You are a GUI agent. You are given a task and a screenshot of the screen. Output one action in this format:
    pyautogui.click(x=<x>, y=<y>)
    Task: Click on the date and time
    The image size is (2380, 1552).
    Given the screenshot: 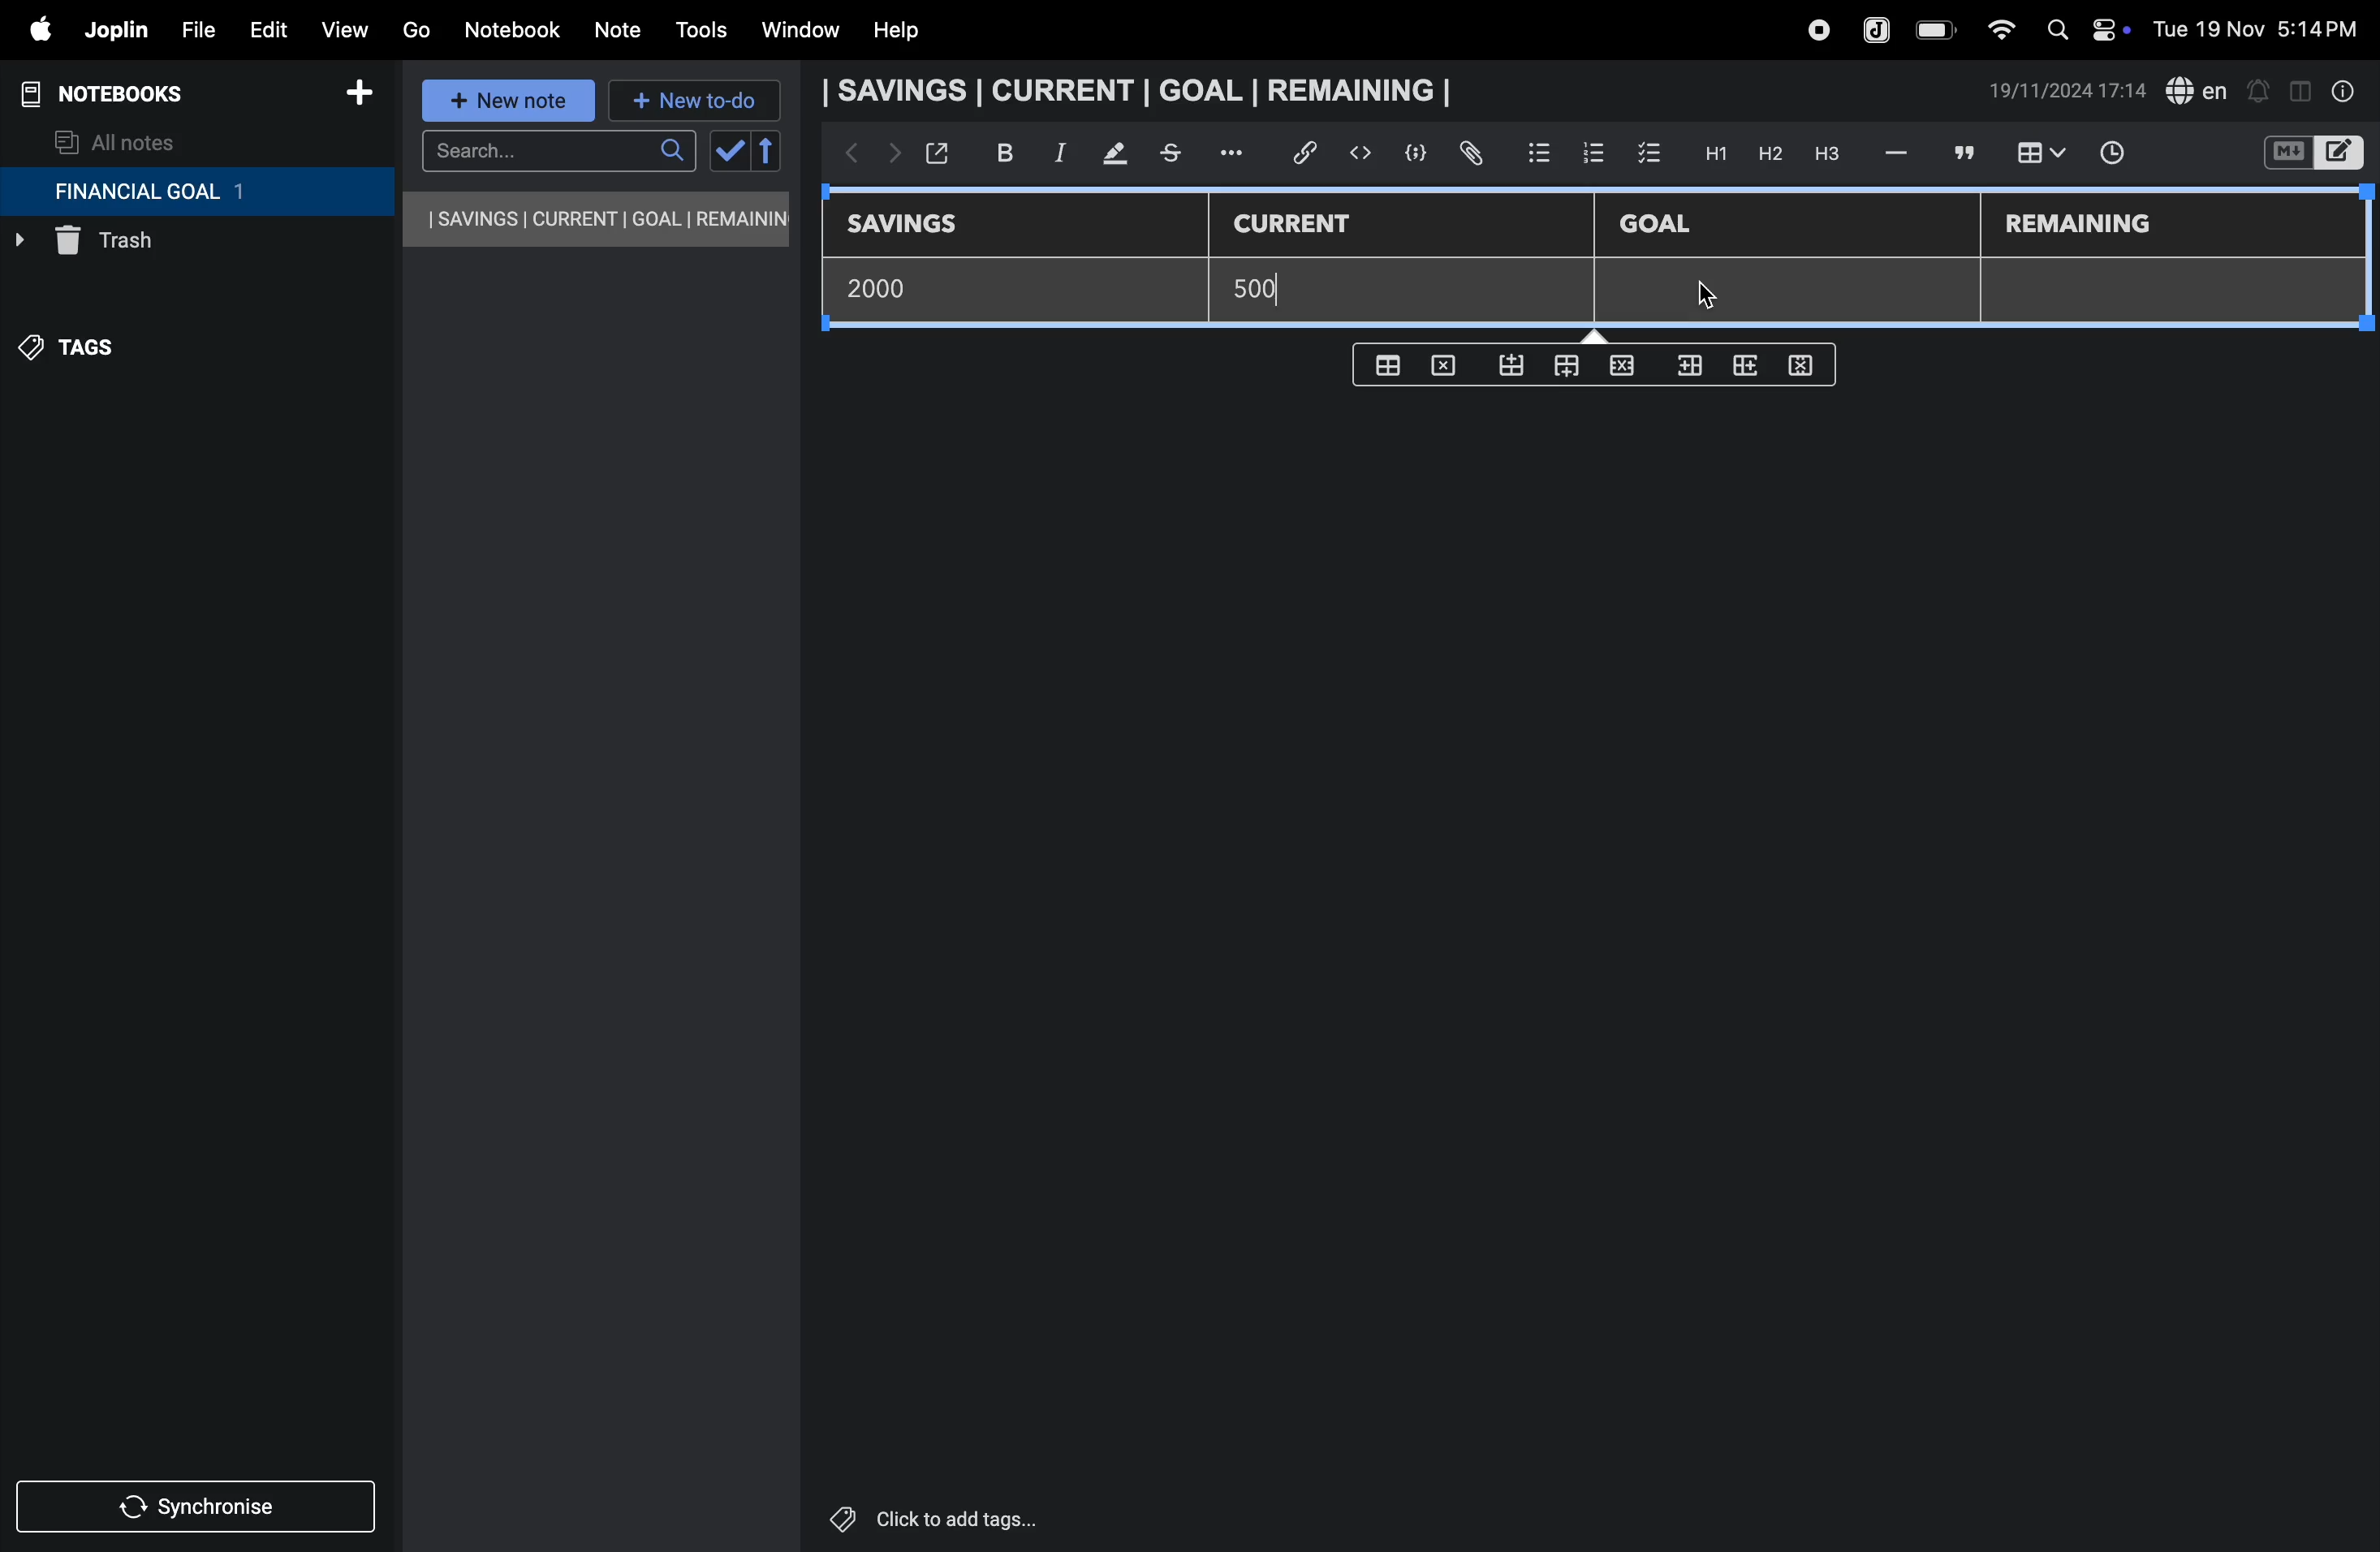 What is the action you would take?
    pyautogui.click(x=2262, y=27)
    